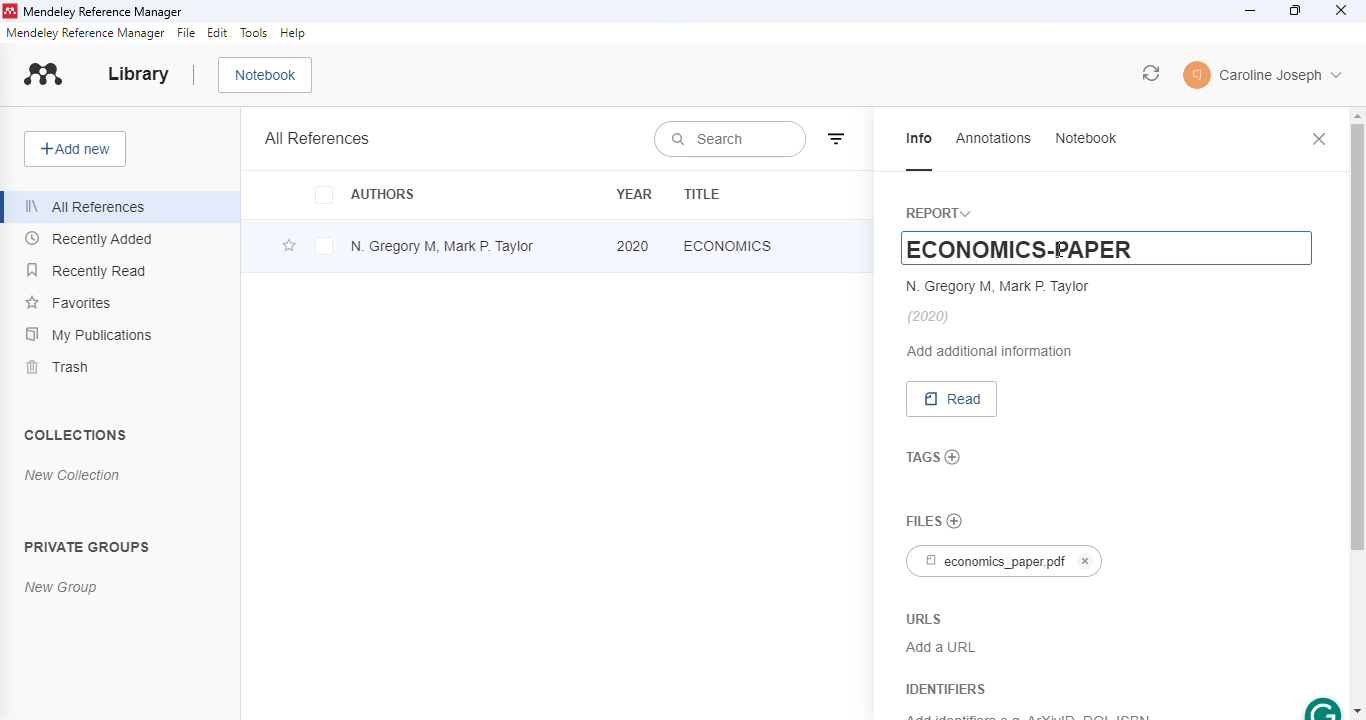 The height and width of the screenshot is (720, 1366). What do you see at coordinates (955, 521) in the screenshot?
I see `no files chosen` at bounding box center [955, 521].